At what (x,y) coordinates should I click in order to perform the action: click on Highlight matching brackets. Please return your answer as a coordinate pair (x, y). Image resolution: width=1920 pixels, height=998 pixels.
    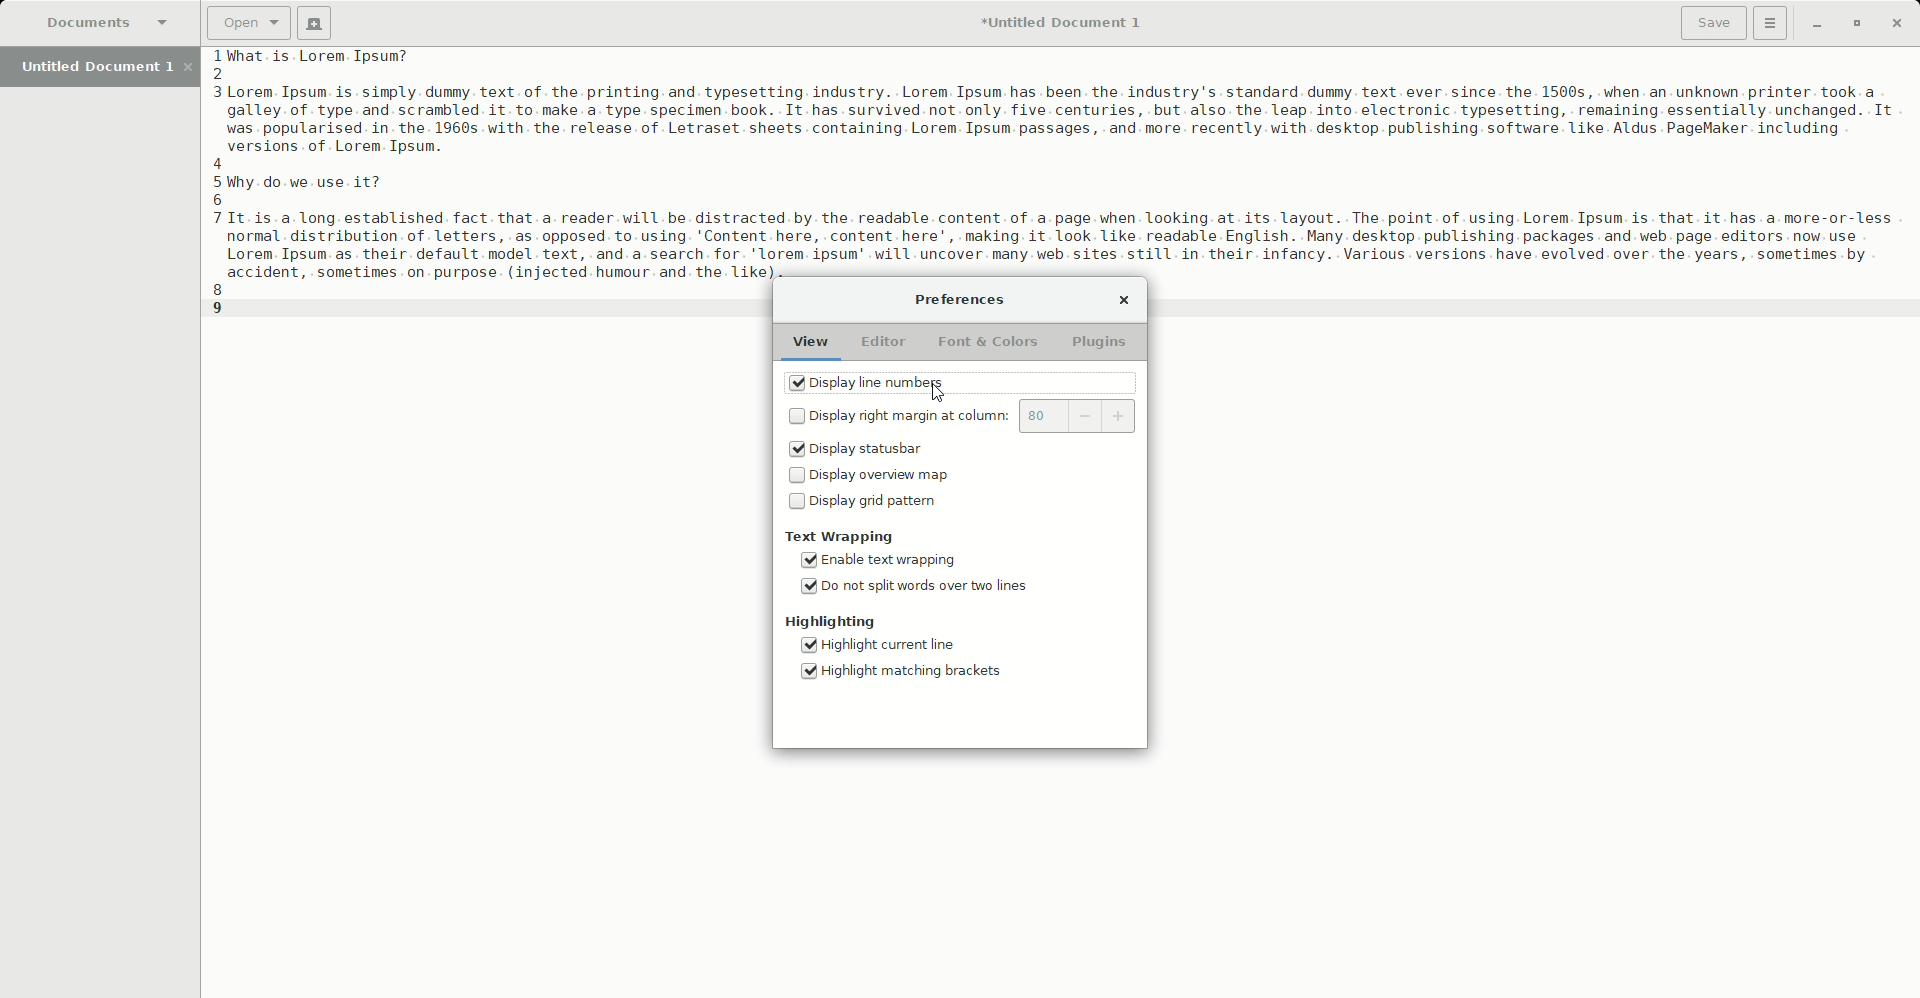
    Looking at the image, I should click on (903, 673).